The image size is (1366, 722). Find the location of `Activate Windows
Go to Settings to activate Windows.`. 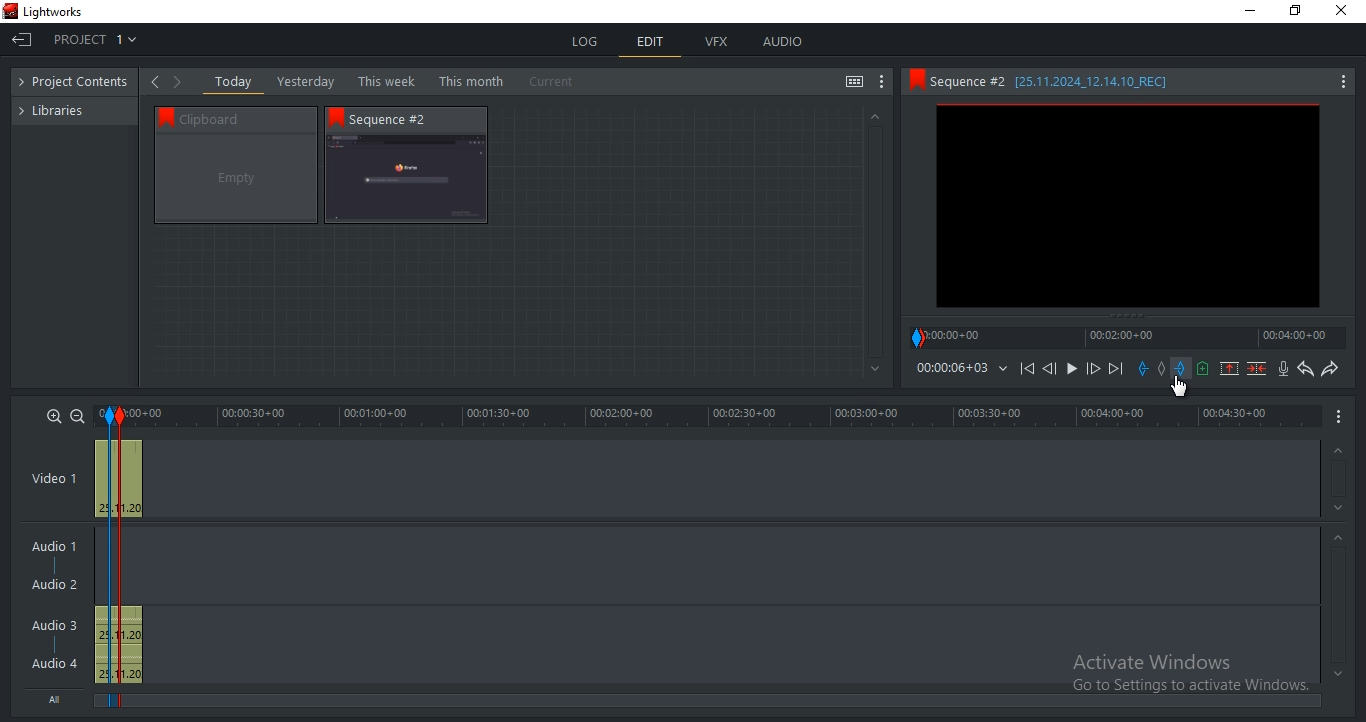

Activate Windows
Go to Settings to activate Windows. is located at coordinates (1190, 675).